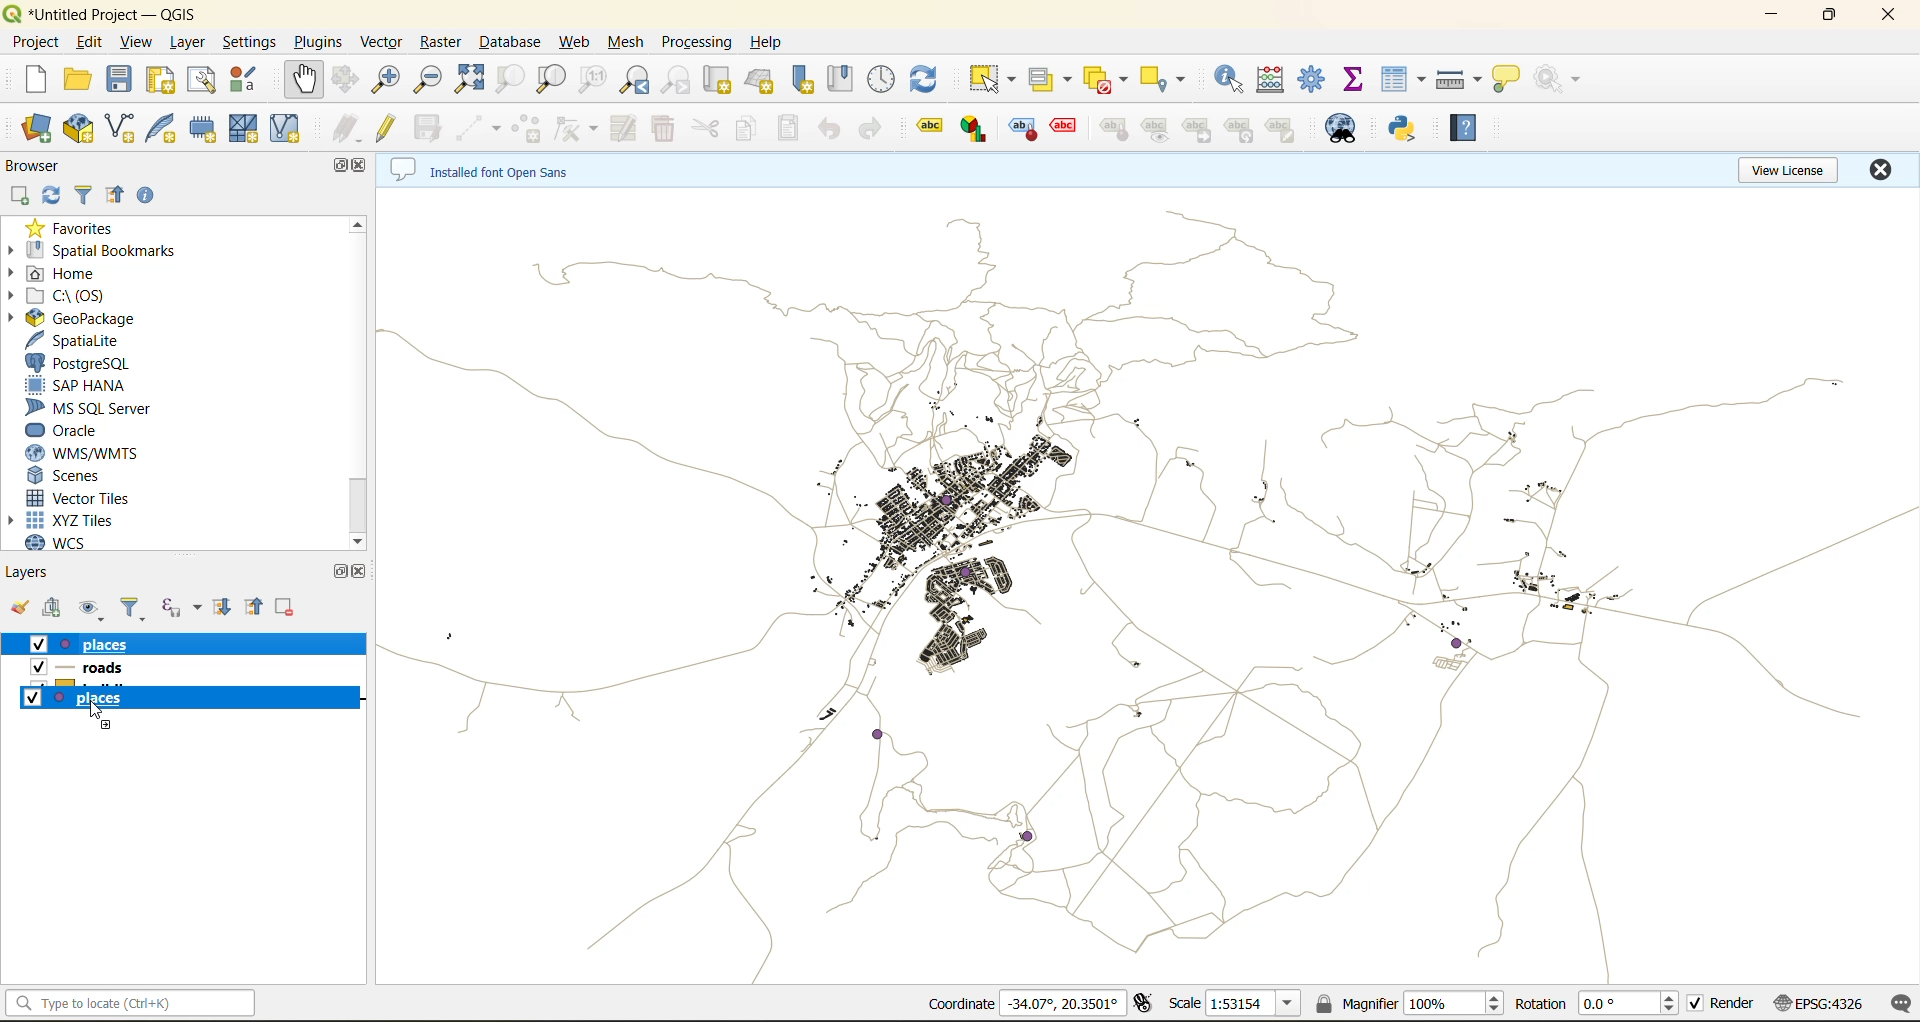 The height and width of the screenshot is (1022, 1920). I want to click on select location, so click(1169, 77).